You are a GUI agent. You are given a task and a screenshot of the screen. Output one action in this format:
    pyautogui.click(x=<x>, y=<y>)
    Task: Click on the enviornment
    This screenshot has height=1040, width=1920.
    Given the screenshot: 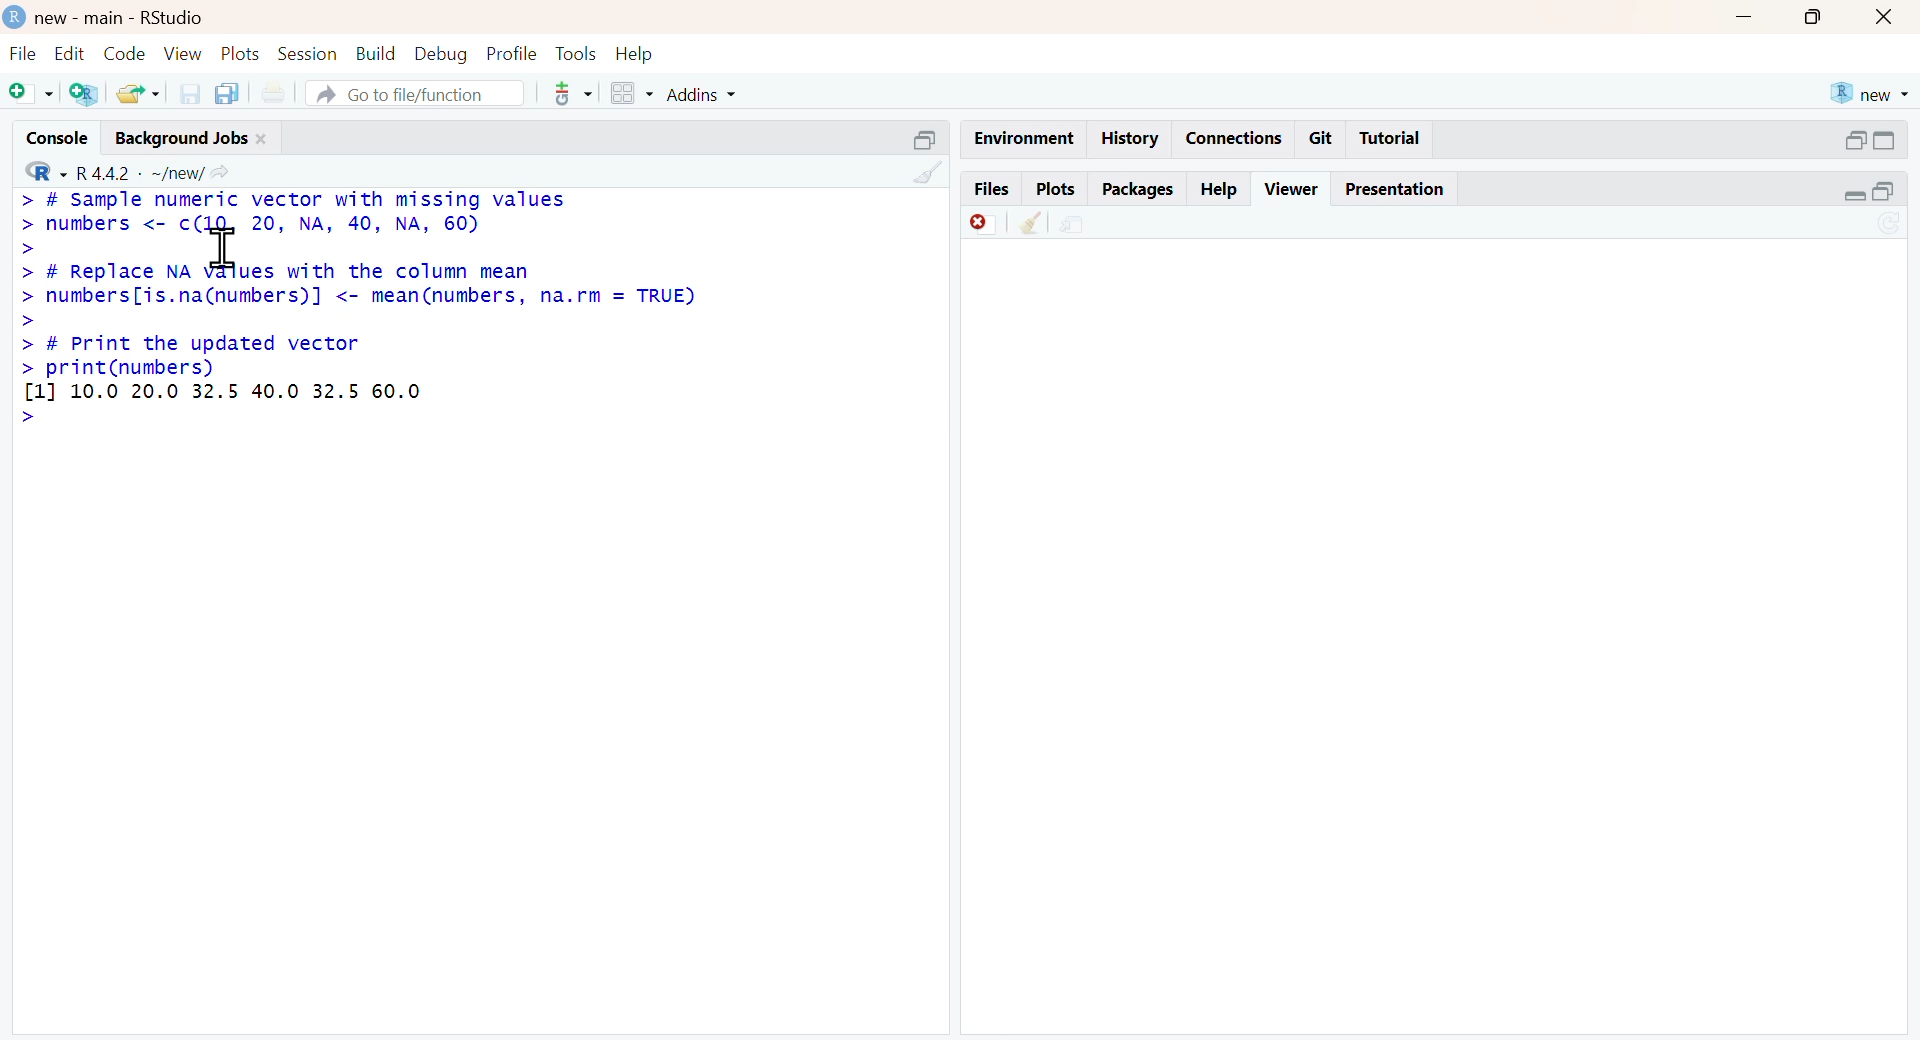 What is the action you would take?
    pyautogui.click(x=1026, y=140)
    